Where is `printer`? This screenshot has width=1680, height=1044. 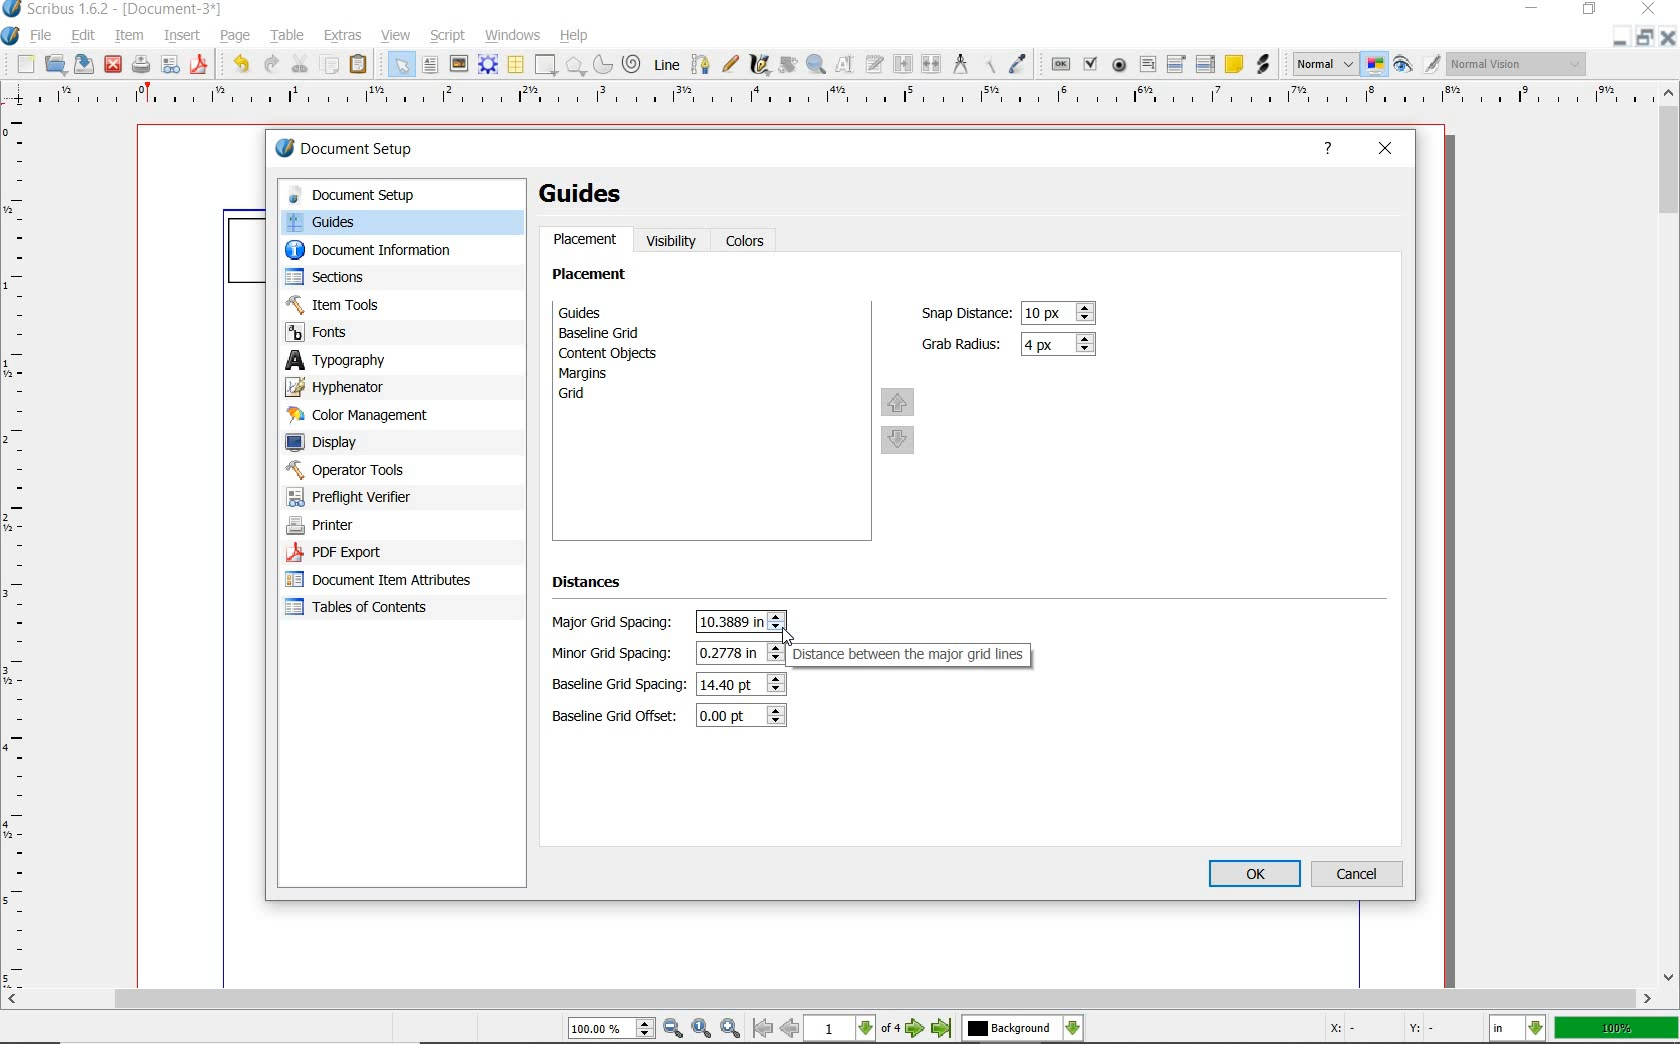 printer is located at coordinates (382, 526).